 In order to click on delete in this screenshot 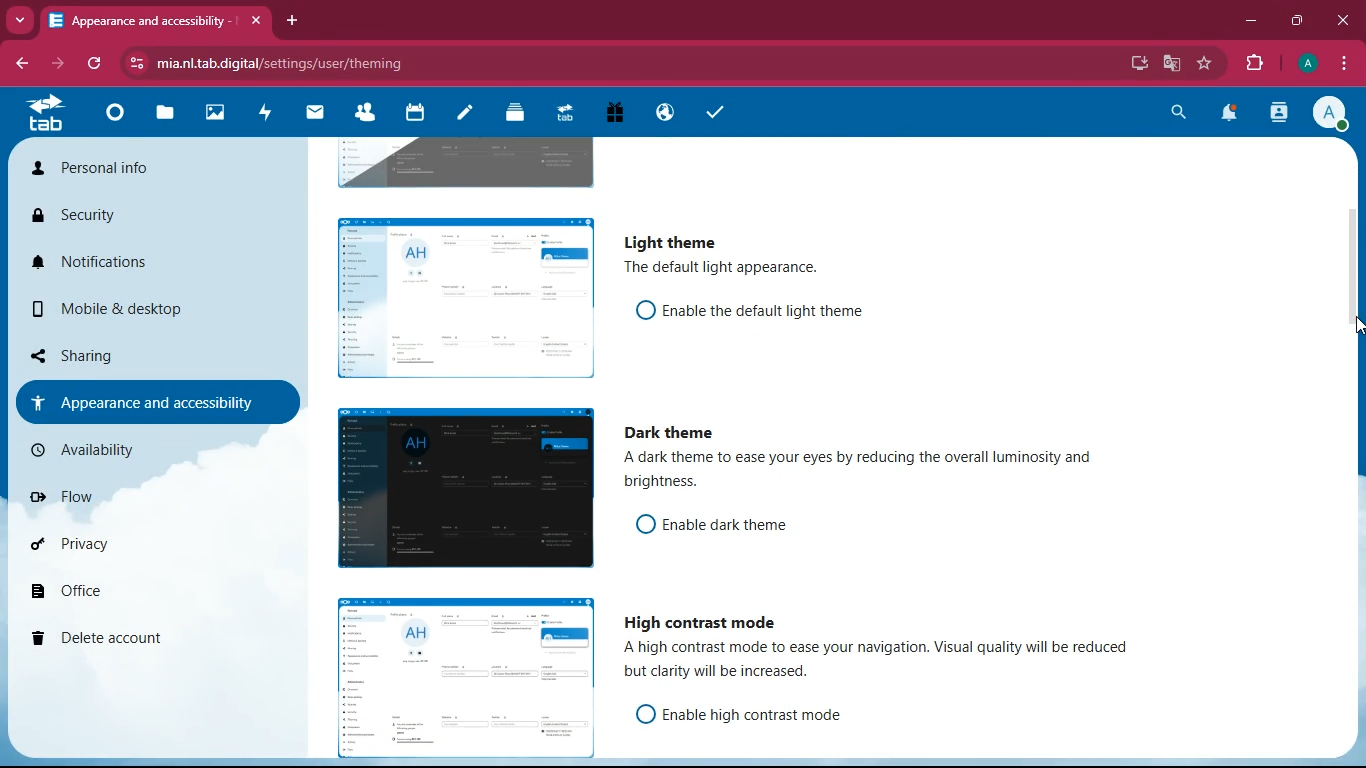, I will do `click(123, 639)`.